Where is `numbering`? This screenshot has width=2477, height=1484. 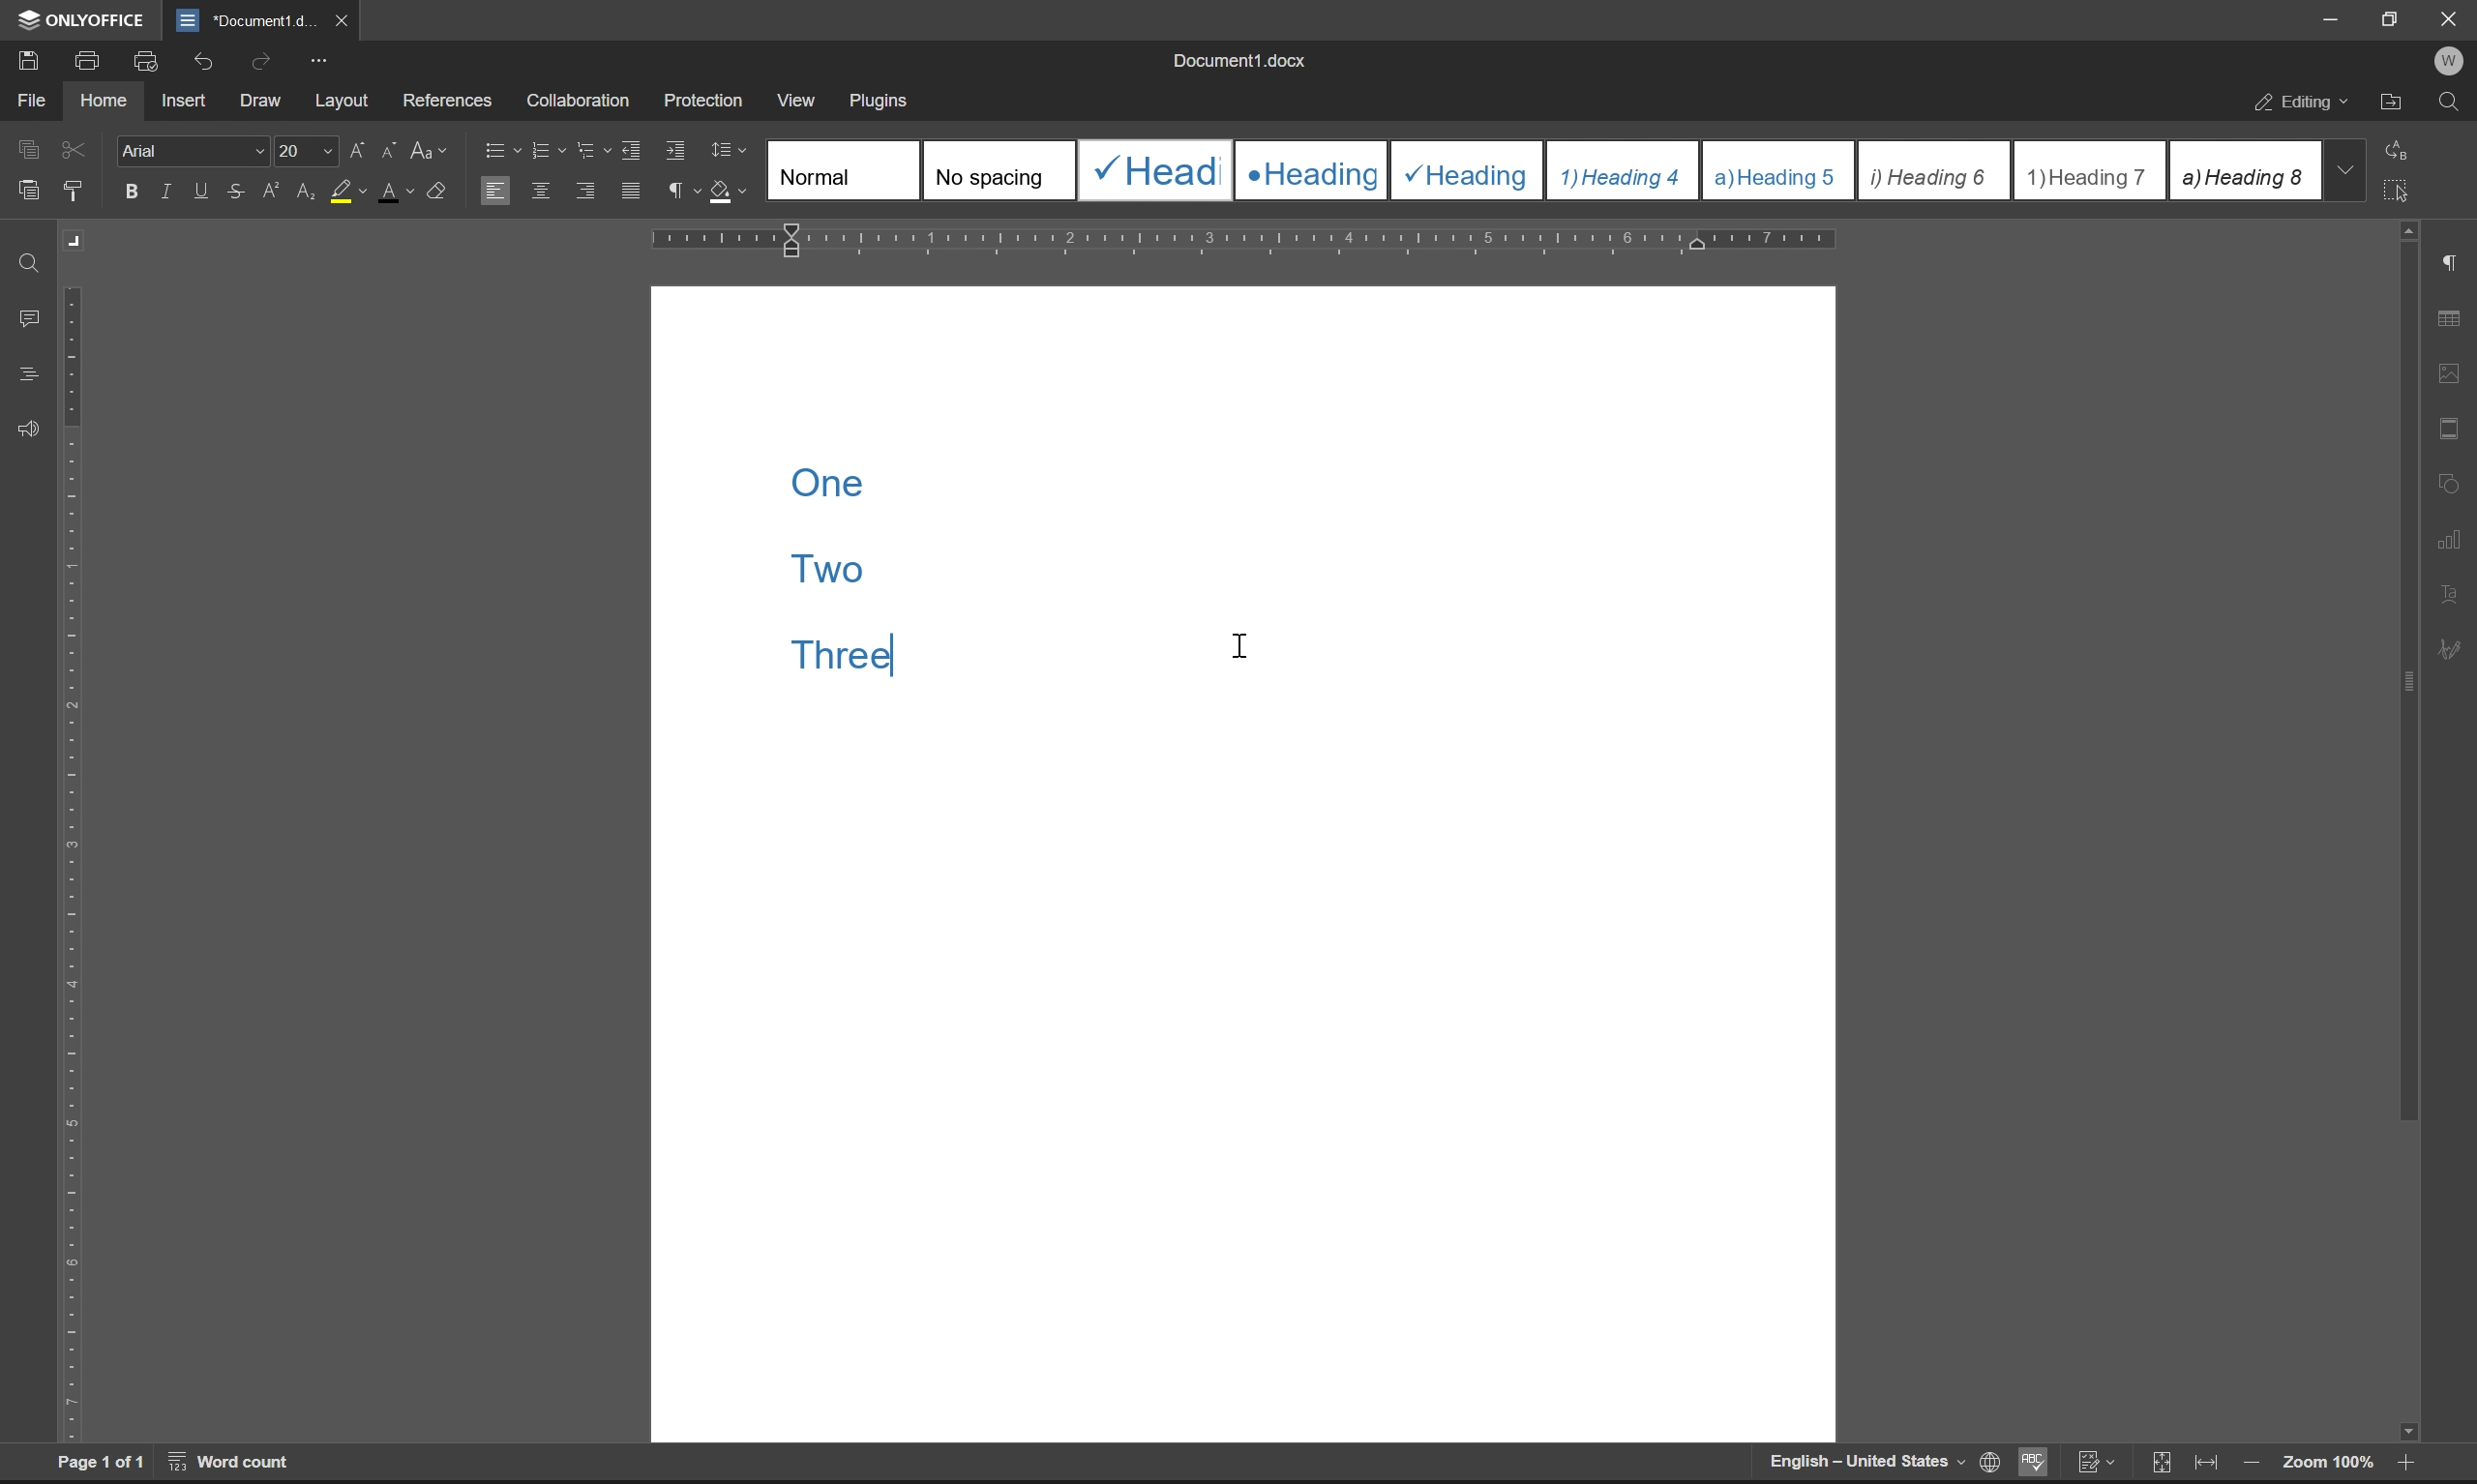
numbering is located at coordinates (547, 151).